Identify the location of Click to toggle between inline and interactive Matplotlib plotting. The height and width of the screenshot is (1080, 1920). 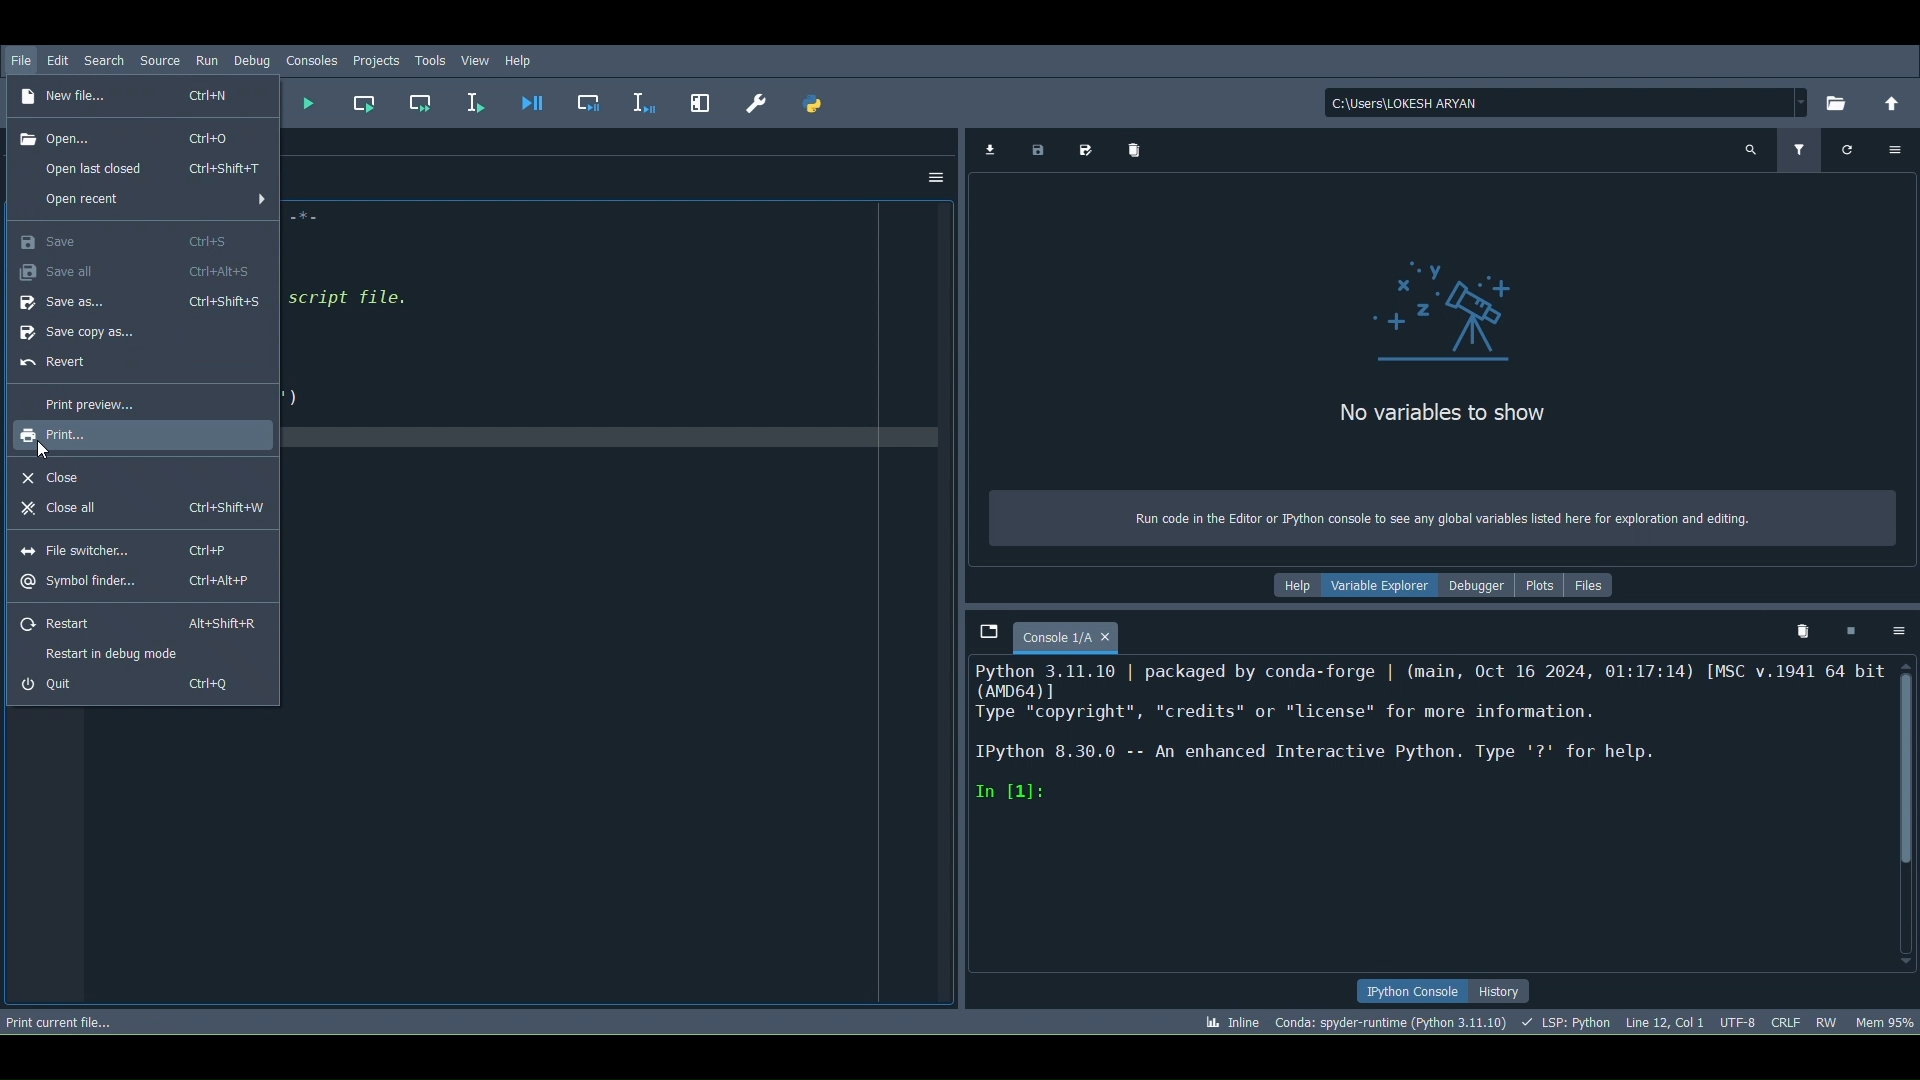
(1229, 1022).